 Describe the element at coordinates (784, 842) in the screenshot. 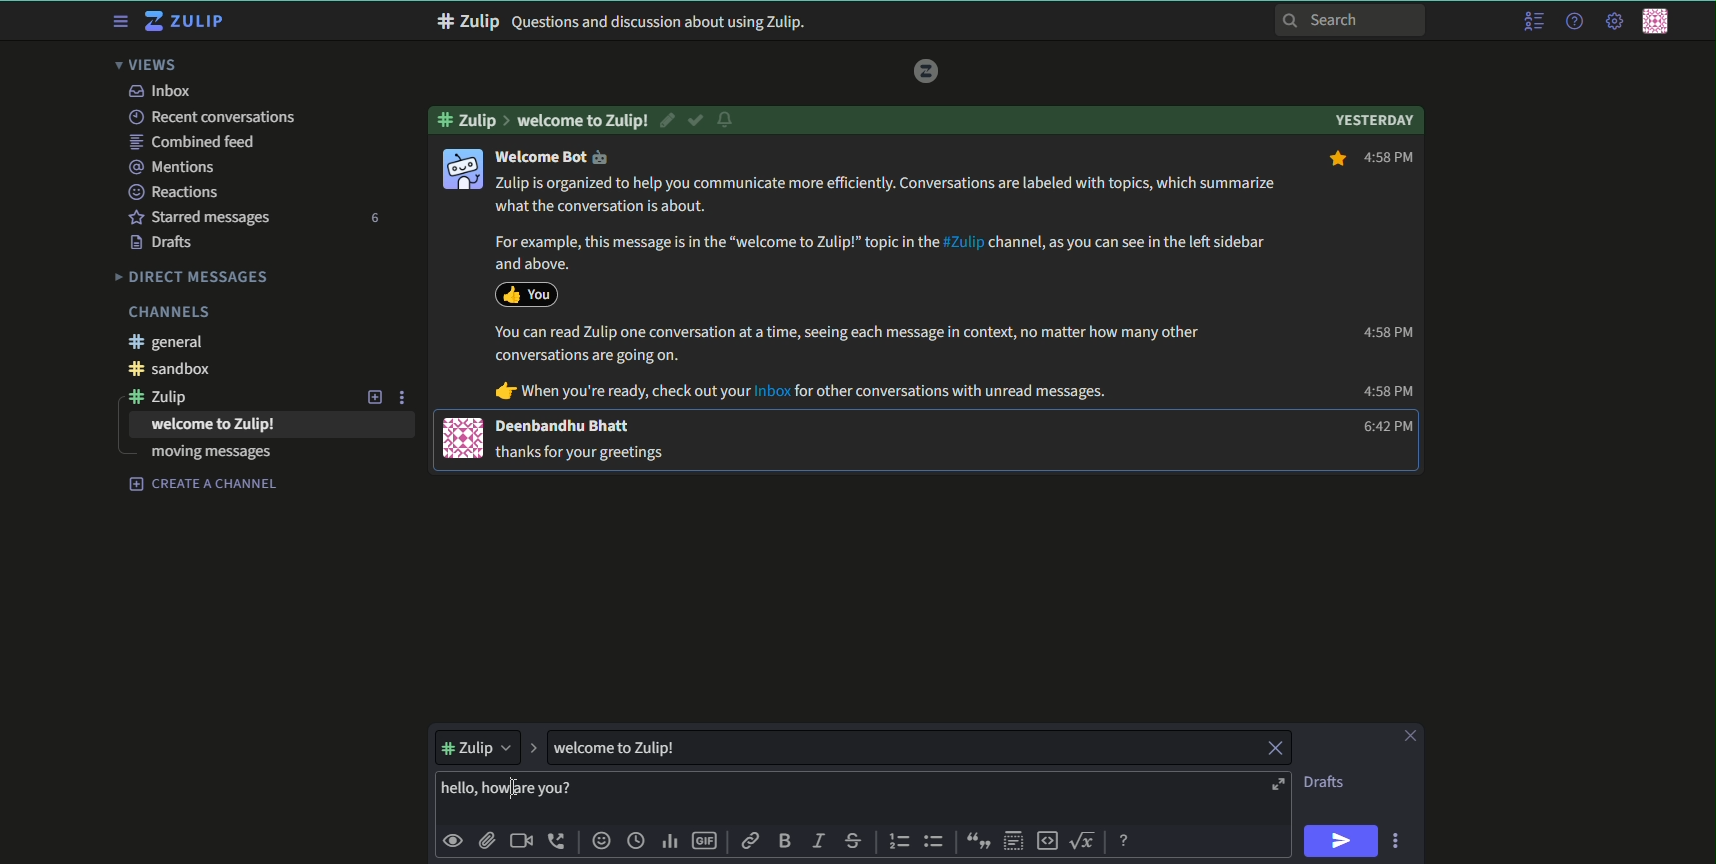

I see `bold` at that location.